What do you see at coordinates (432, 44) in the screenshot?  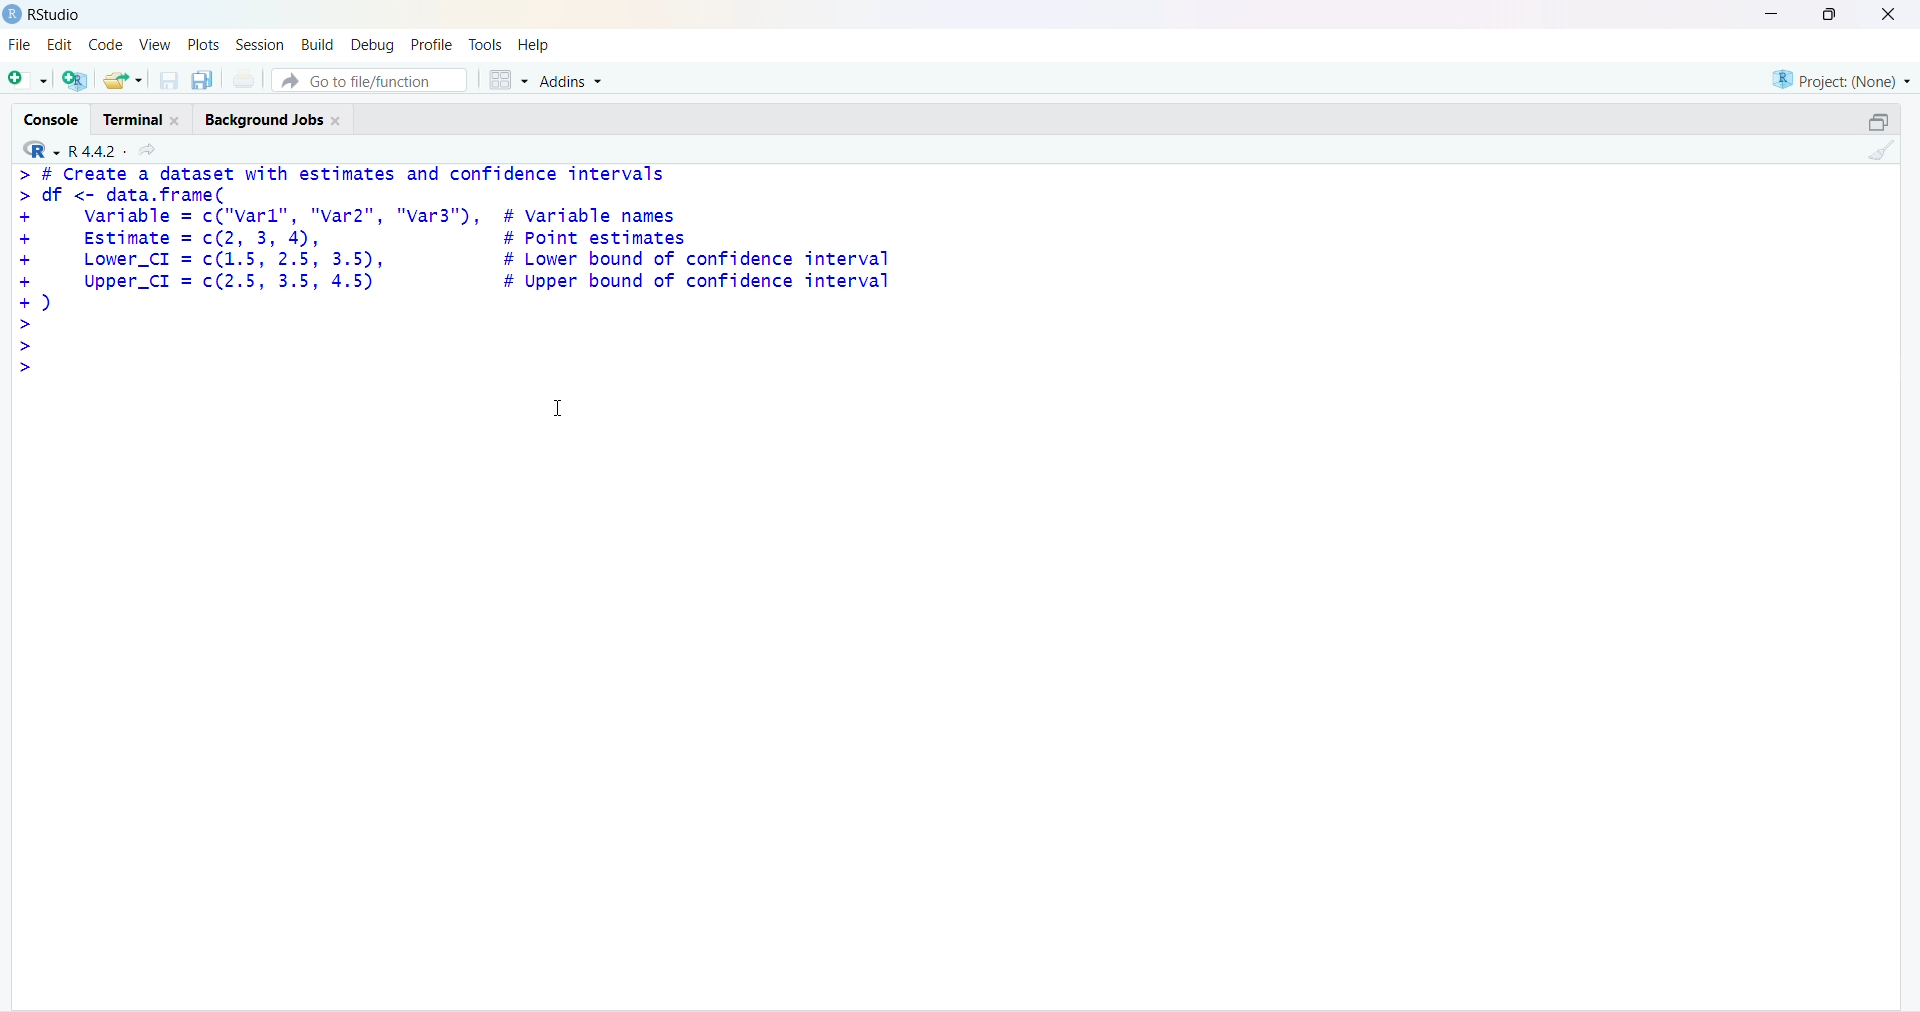 I see `Profile` at bounding box center [432, 44].